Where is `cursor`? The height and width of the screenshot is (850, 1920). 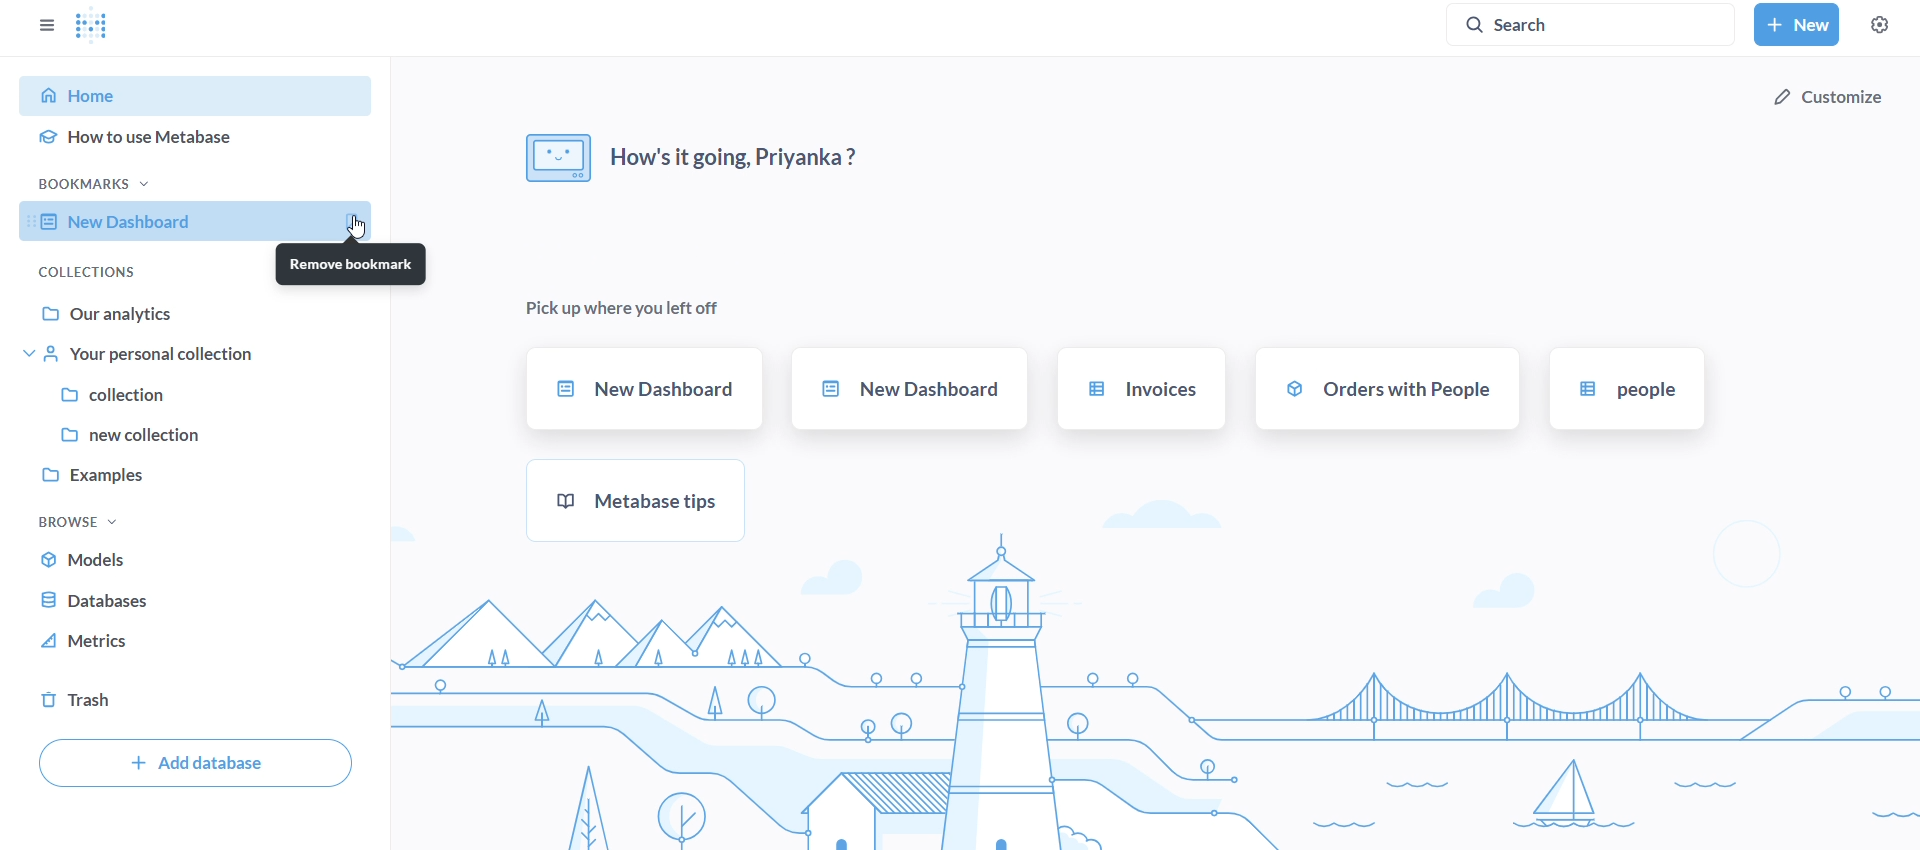 cursor is located at coordinates (362, 226).